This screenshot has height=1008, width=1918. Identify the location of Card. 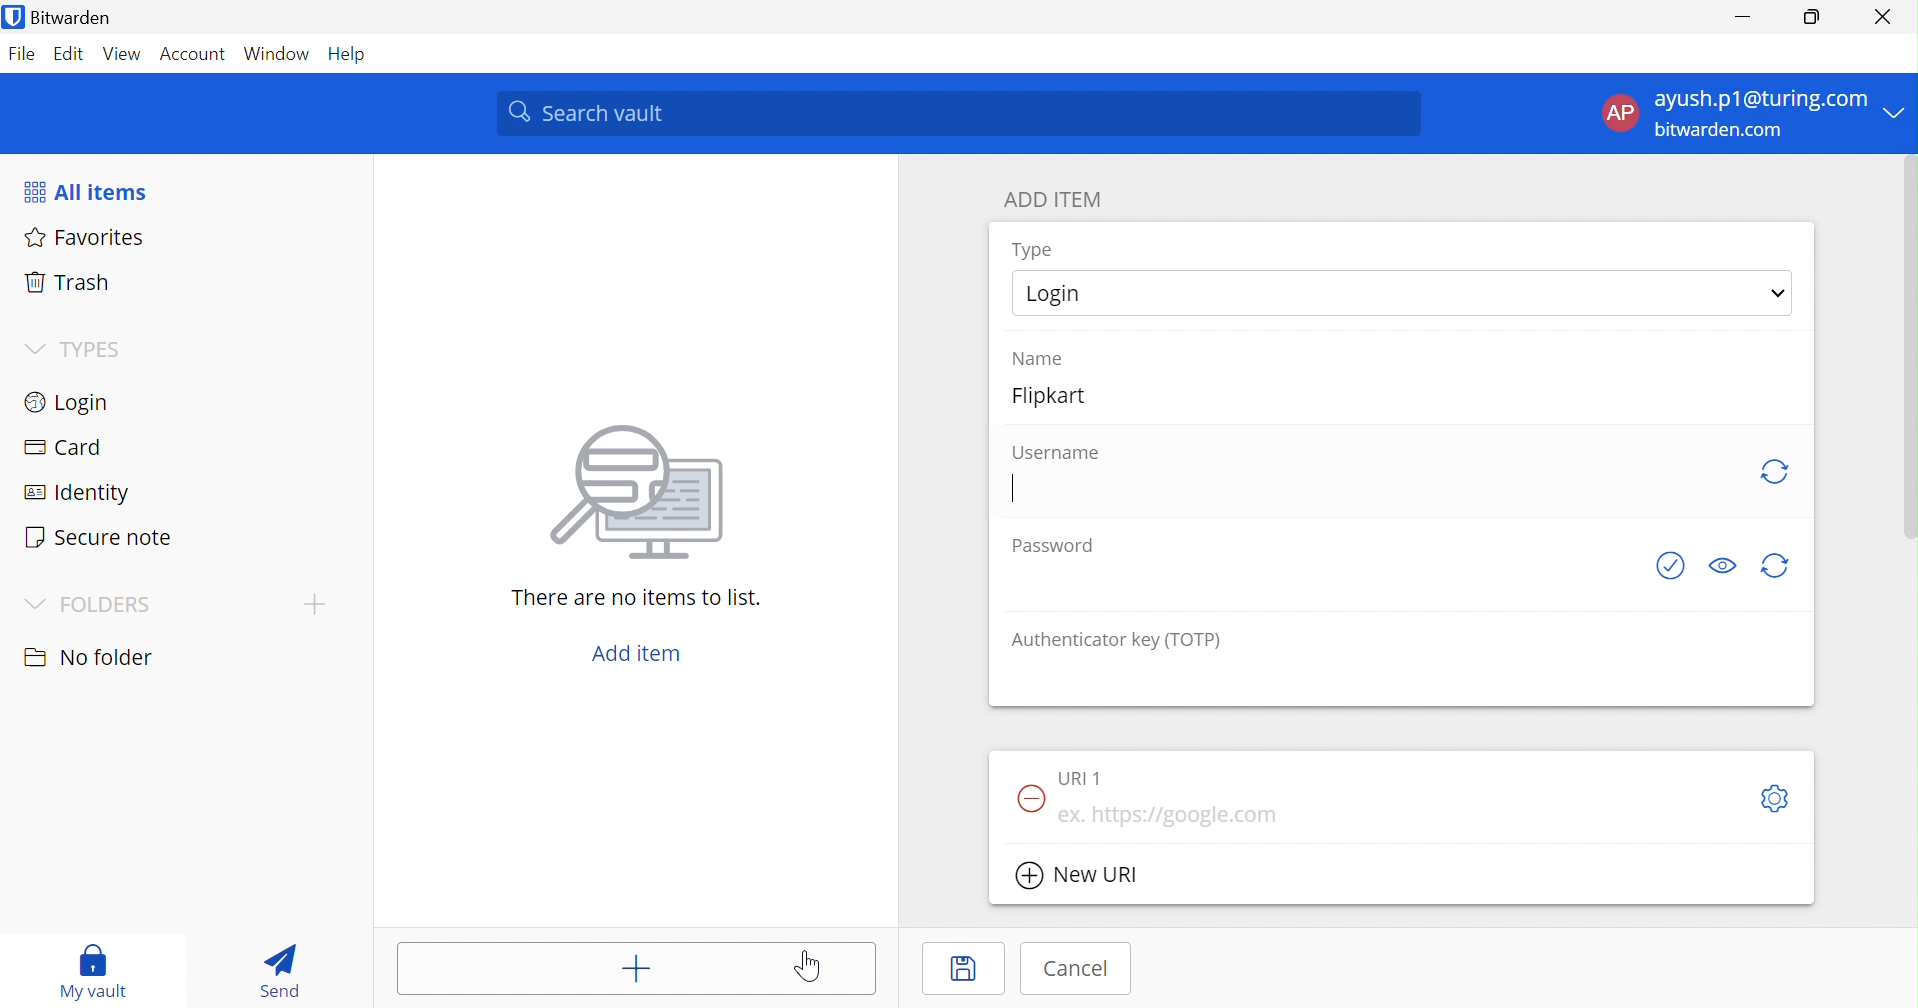
(67, 448).